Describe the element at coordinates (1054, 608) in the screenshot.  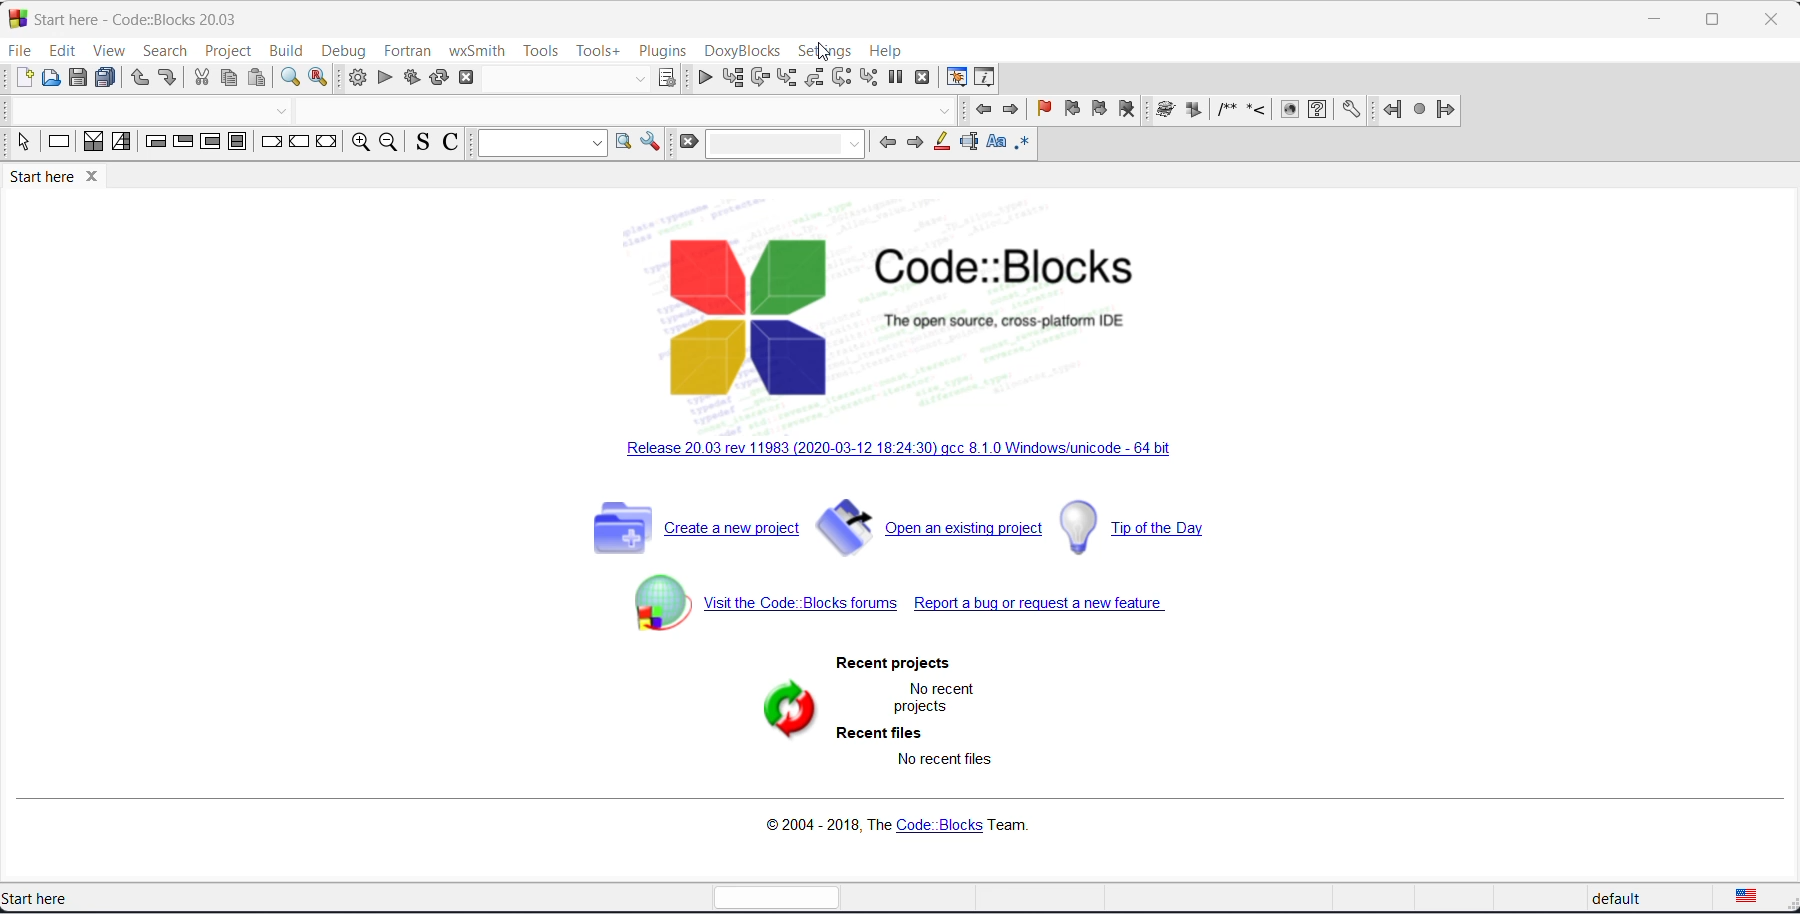
I see `report bug` at that location.